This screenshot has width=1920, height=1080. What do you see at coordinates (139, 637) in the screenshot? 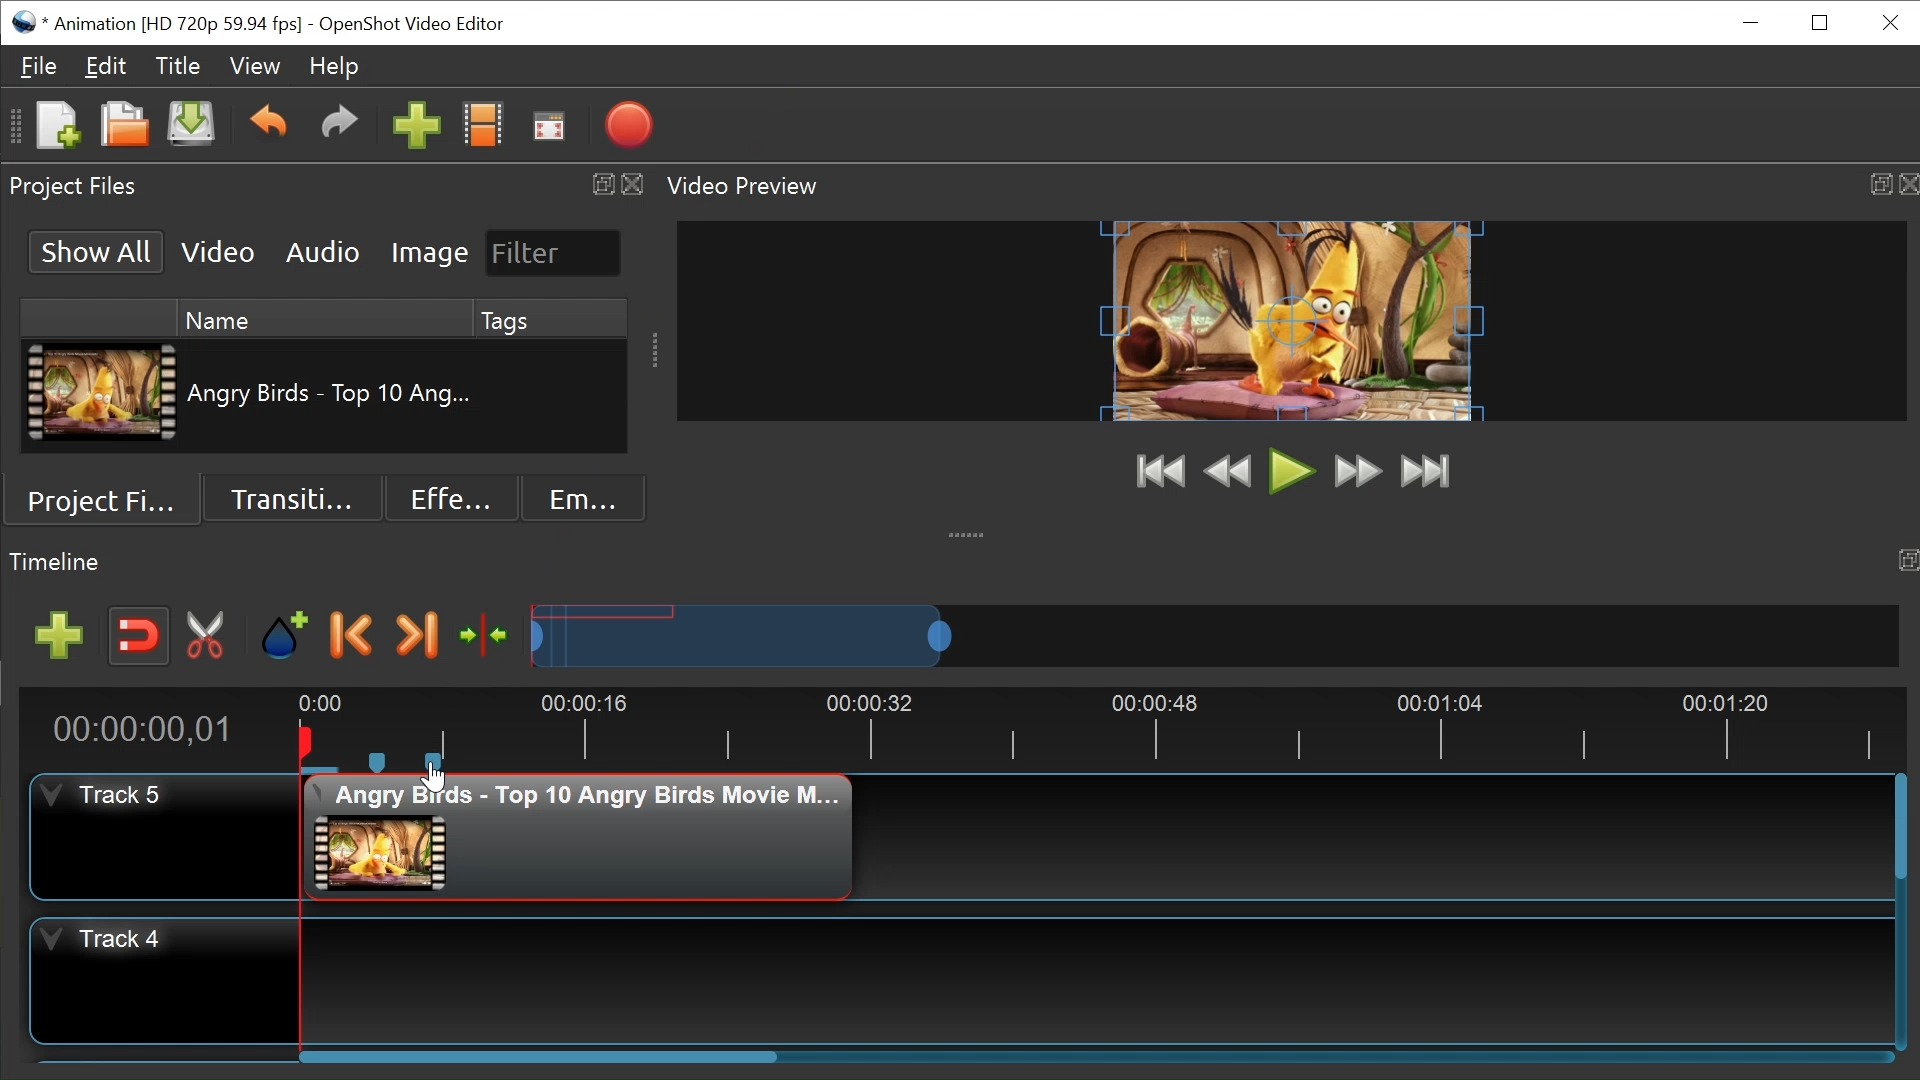
I see `Snap` at bounding box center [139, 637].